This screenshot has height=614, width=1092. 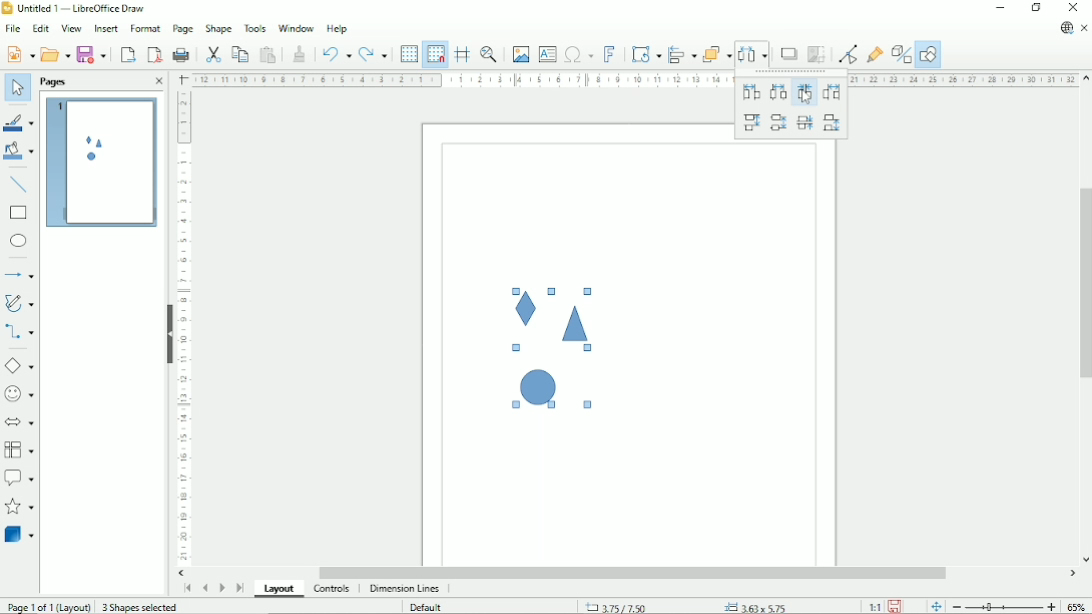 What do you see at coordinates (805, 124) in the screenshot?
I see `Vertically spacing` at bounding box center [805, 124].